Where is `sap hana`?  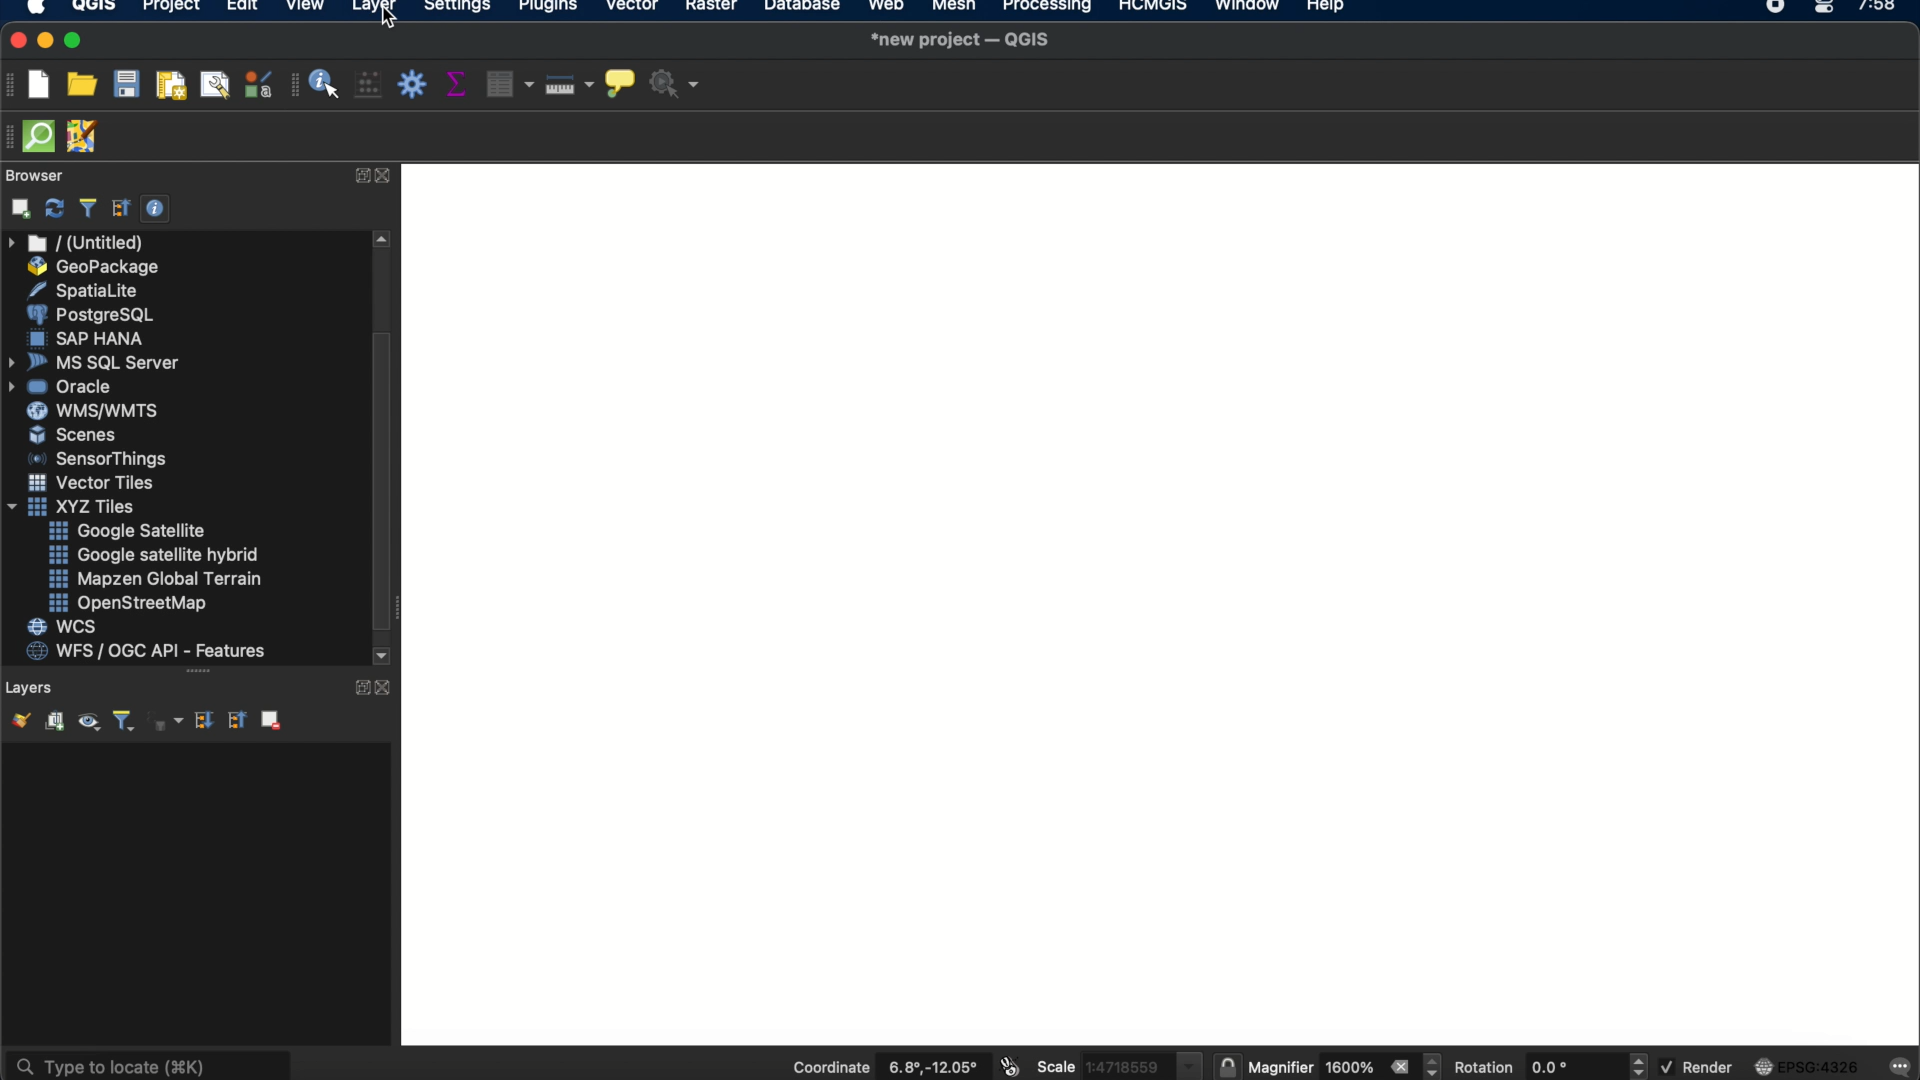 sap hana is located at coordinates (89, 338).